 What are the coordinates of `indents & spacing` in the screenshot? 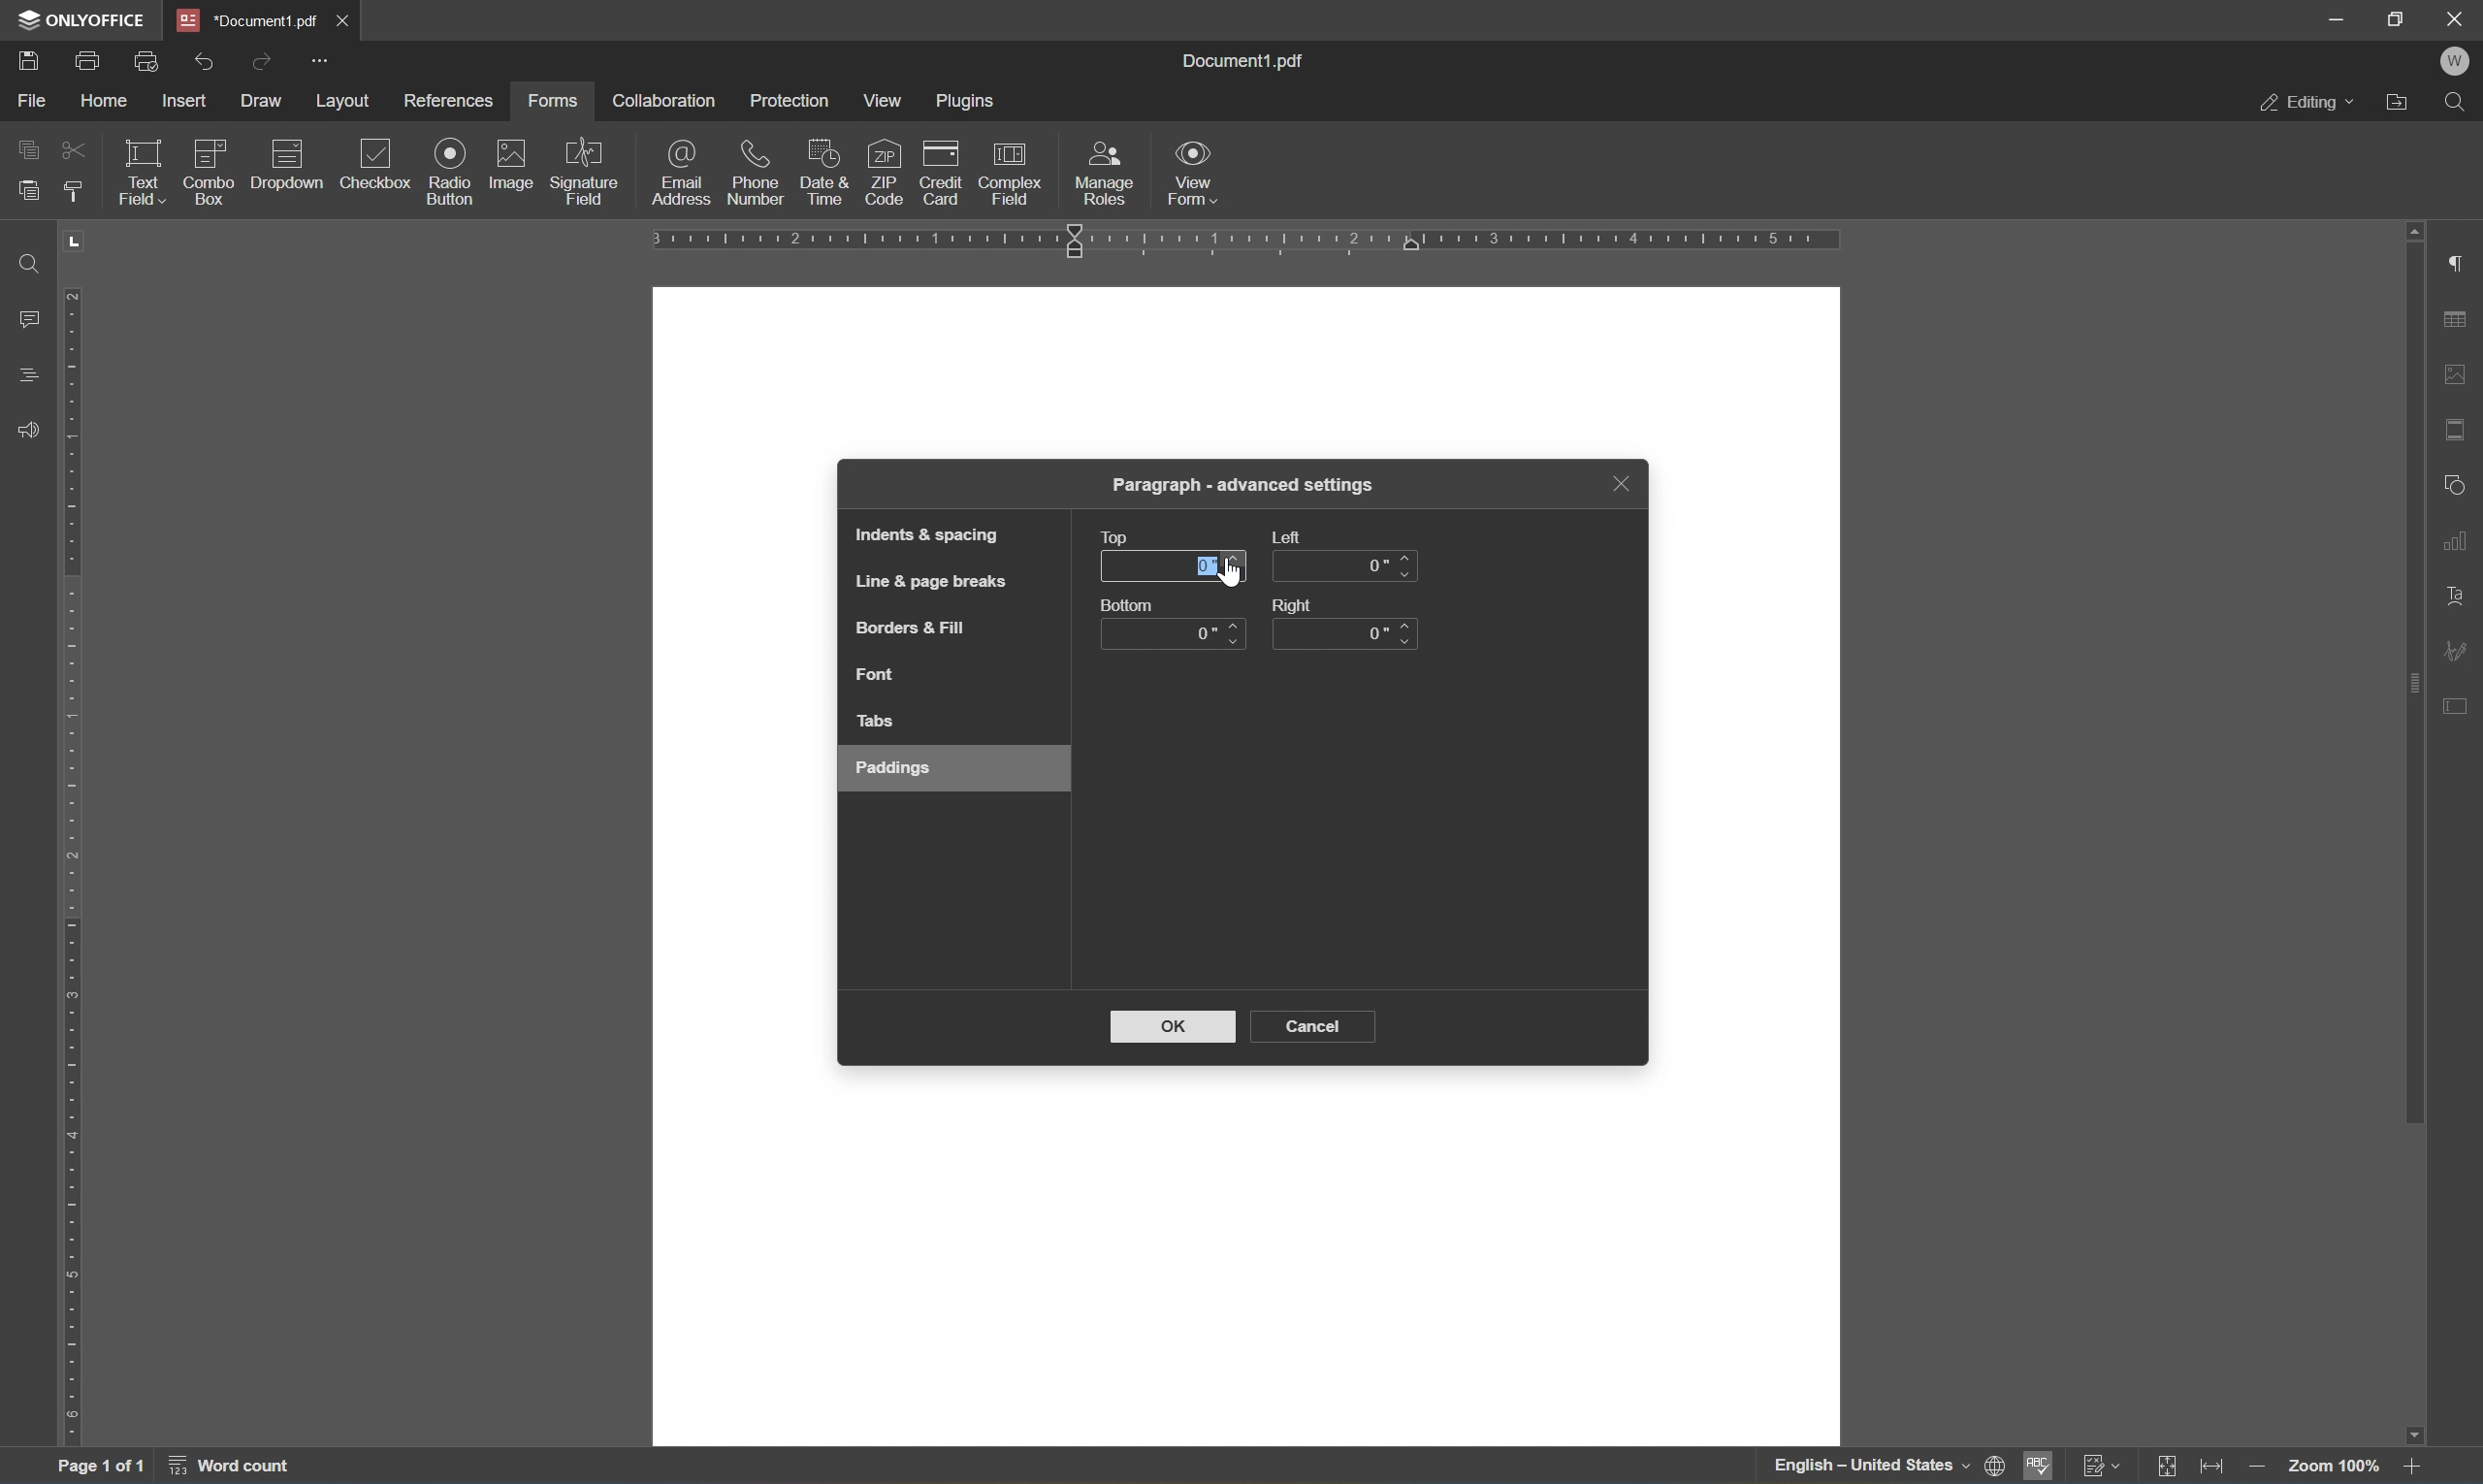 It's located at (927, 536).